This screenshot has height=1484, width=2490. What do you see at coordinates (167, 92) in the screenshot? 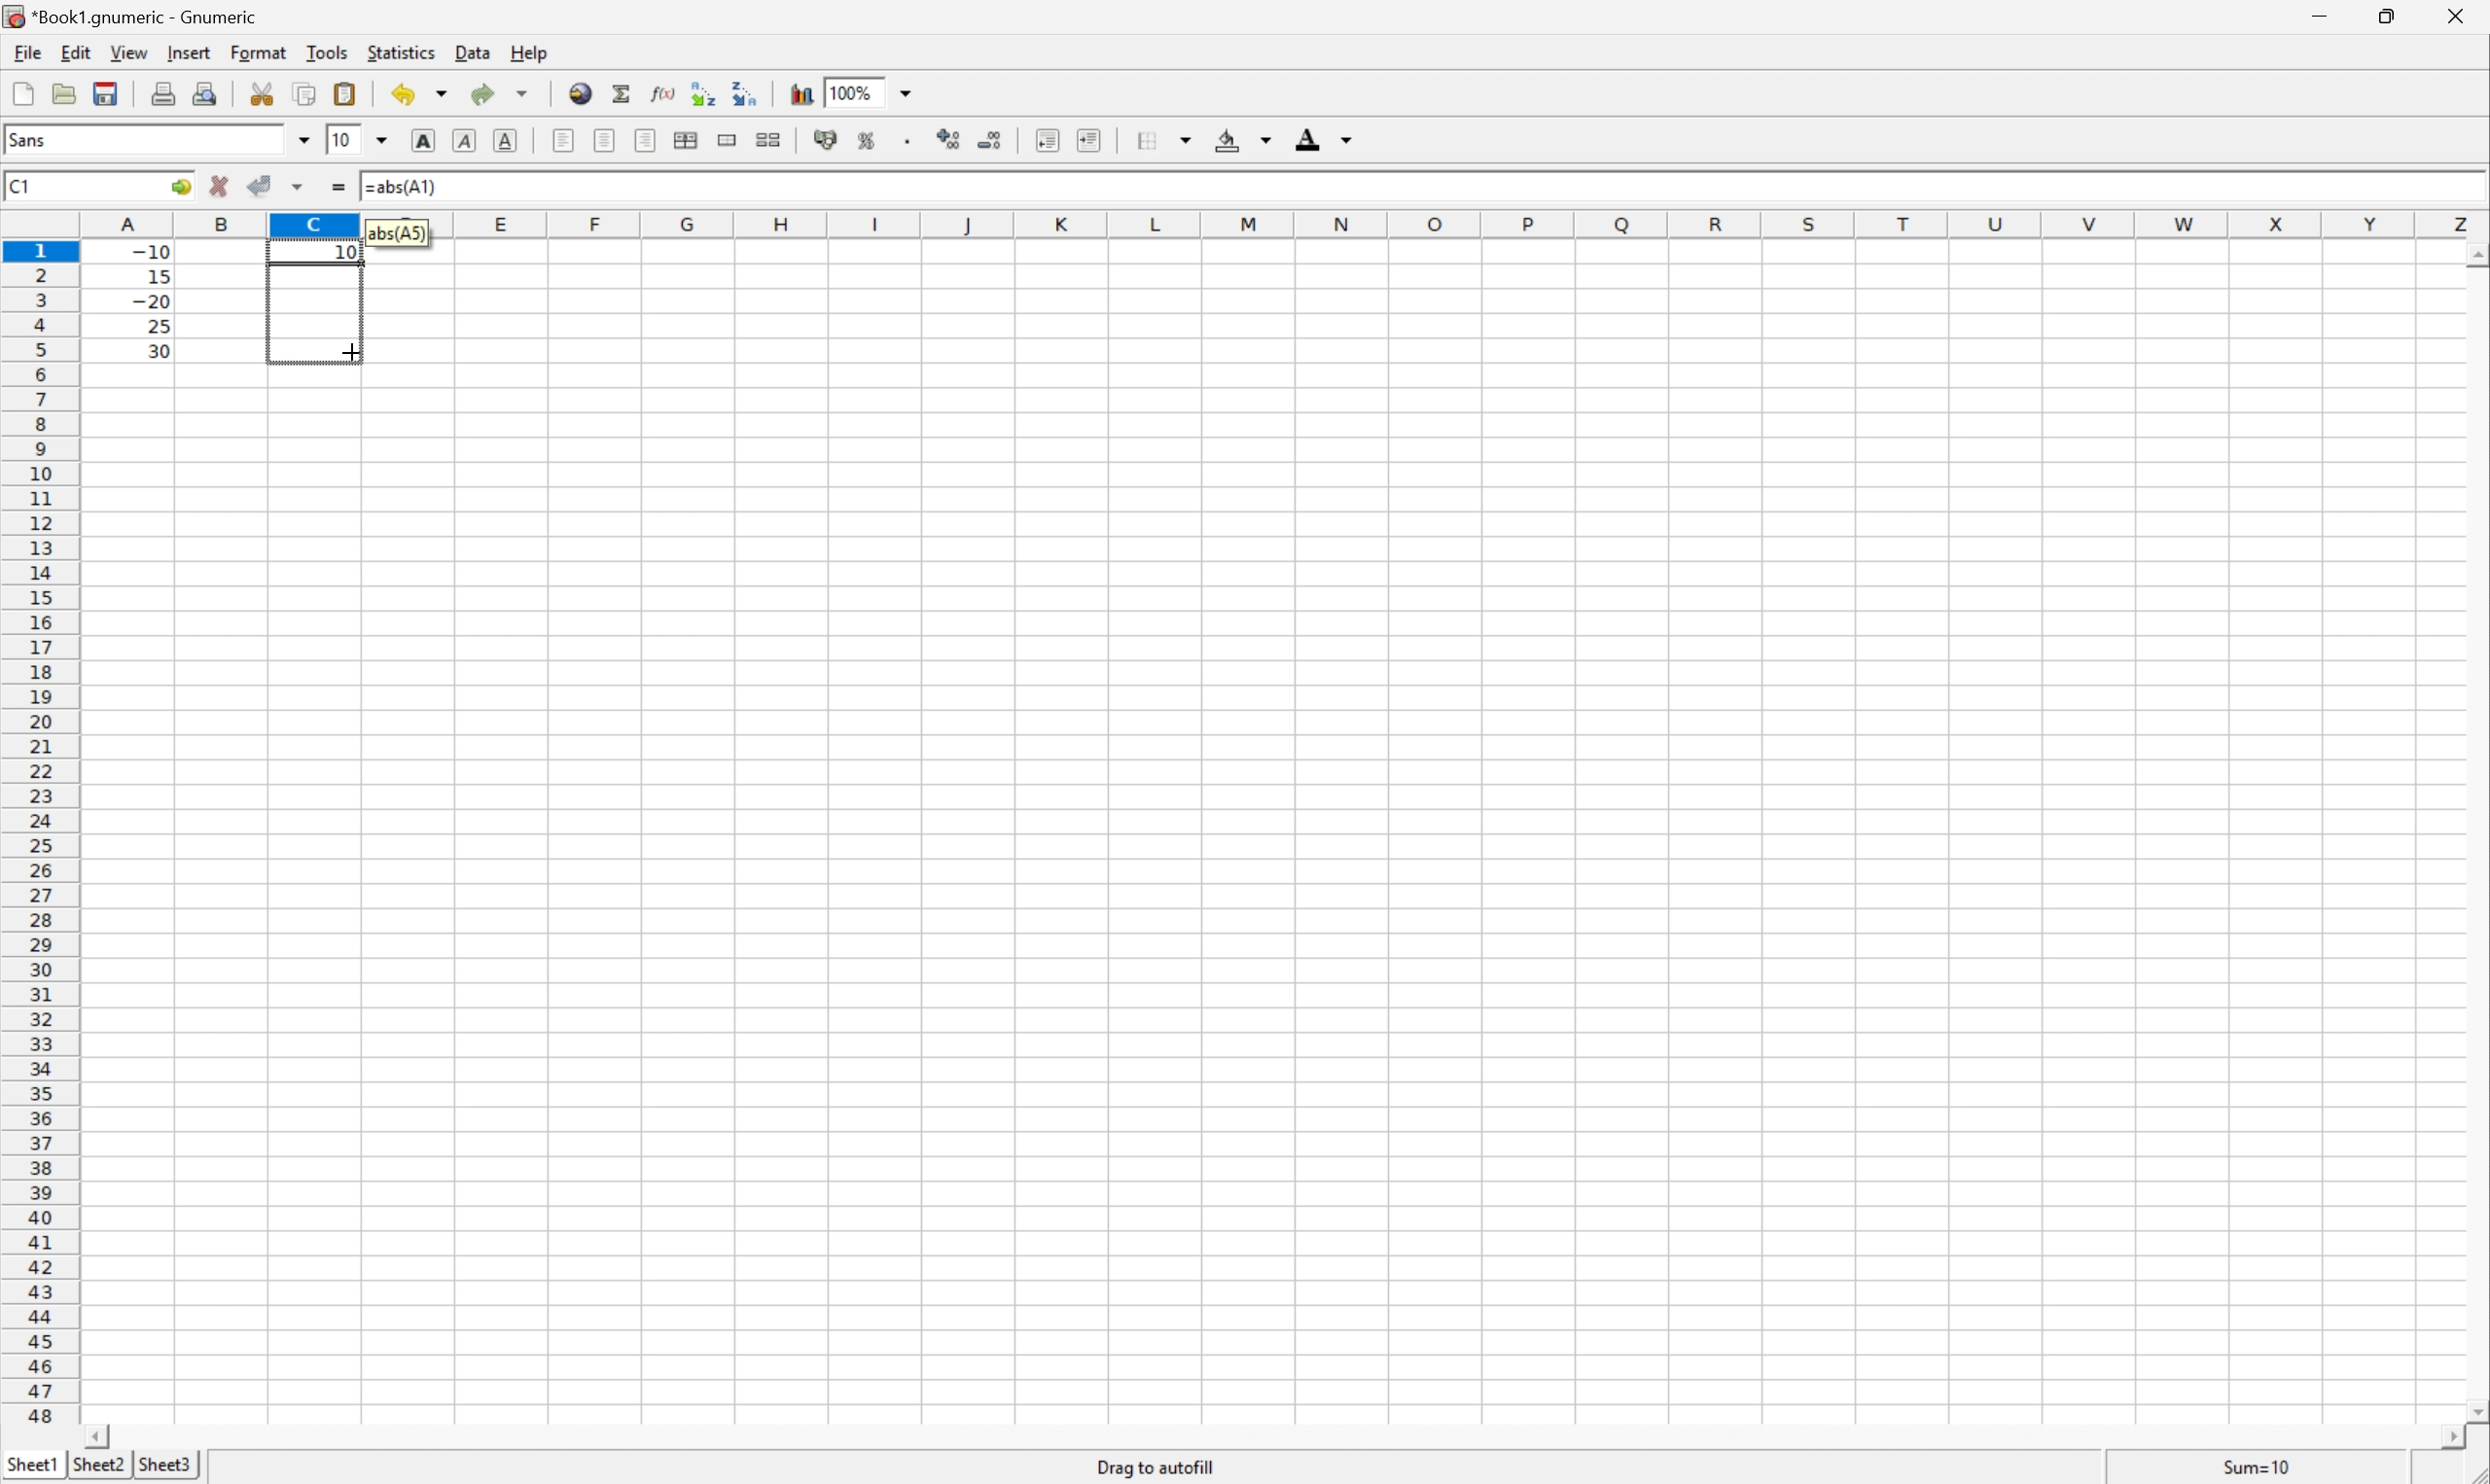
I see `Print the current File` at bounding box center [167, 92].